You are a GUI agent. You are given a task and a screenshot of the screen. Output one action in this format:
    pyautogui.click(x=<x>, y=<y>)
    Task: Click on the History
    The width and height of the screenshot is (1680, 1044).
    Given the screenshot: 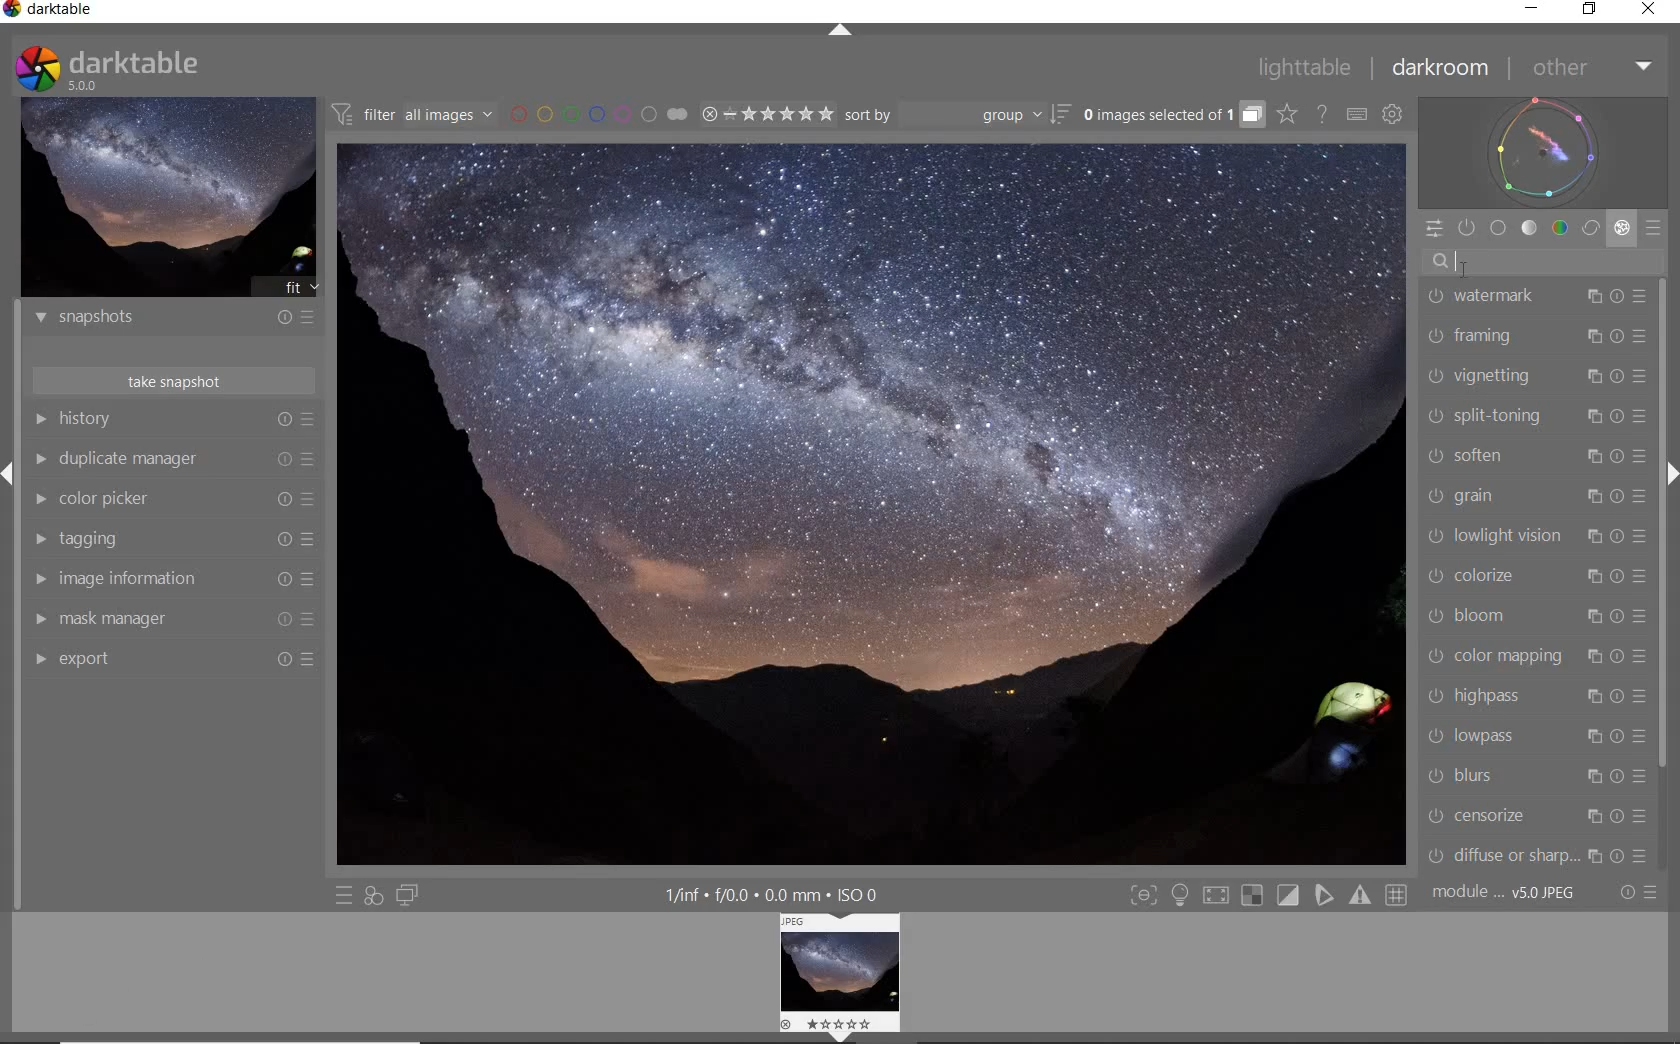 What is the action you would take?
    pyautogui.click(x=103, y=420)
    